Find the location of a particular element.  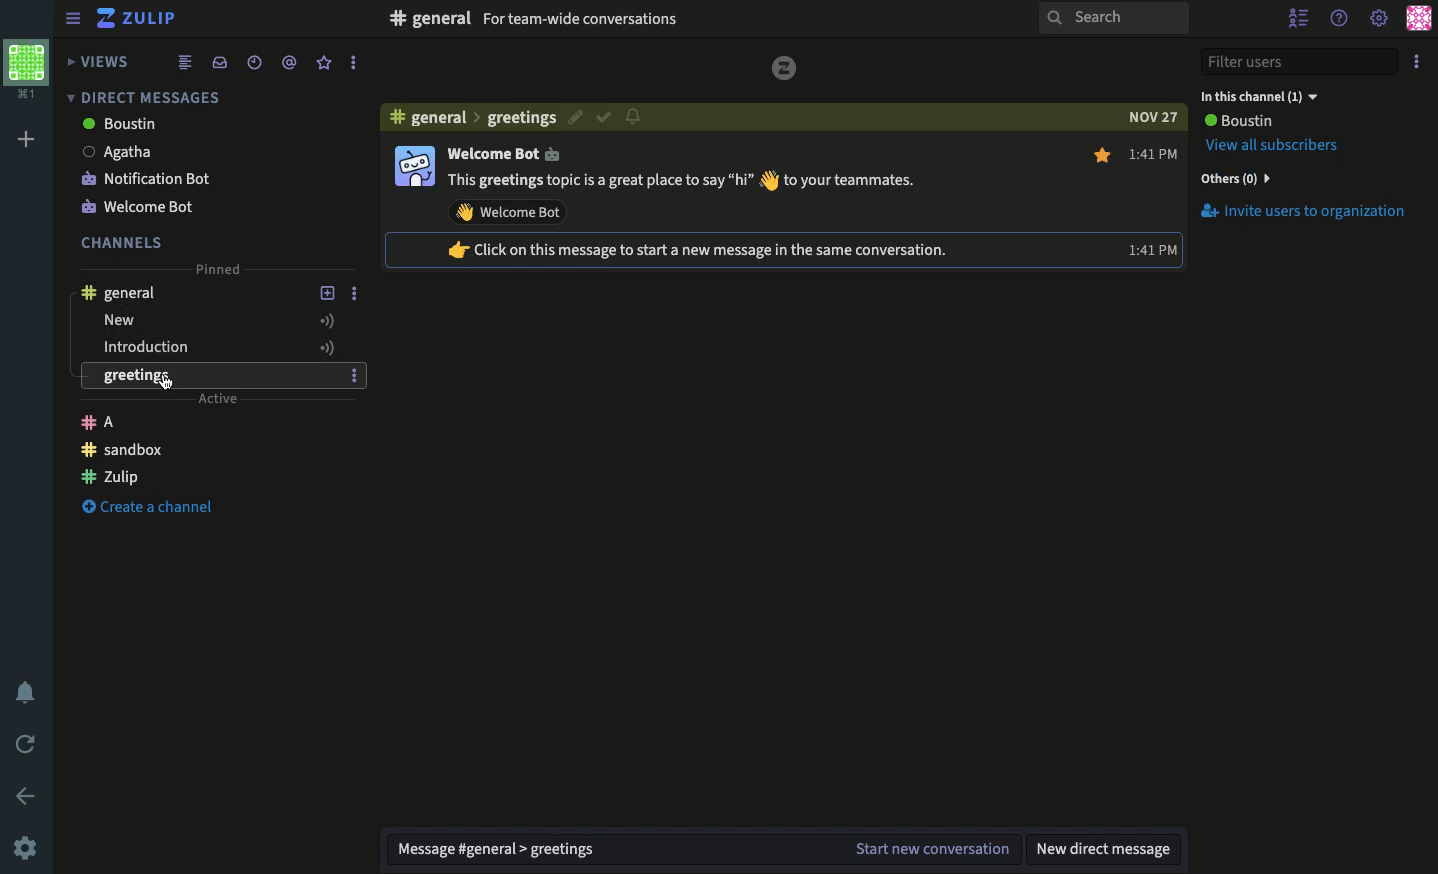

Cursor is located at coordinates (168, 382).